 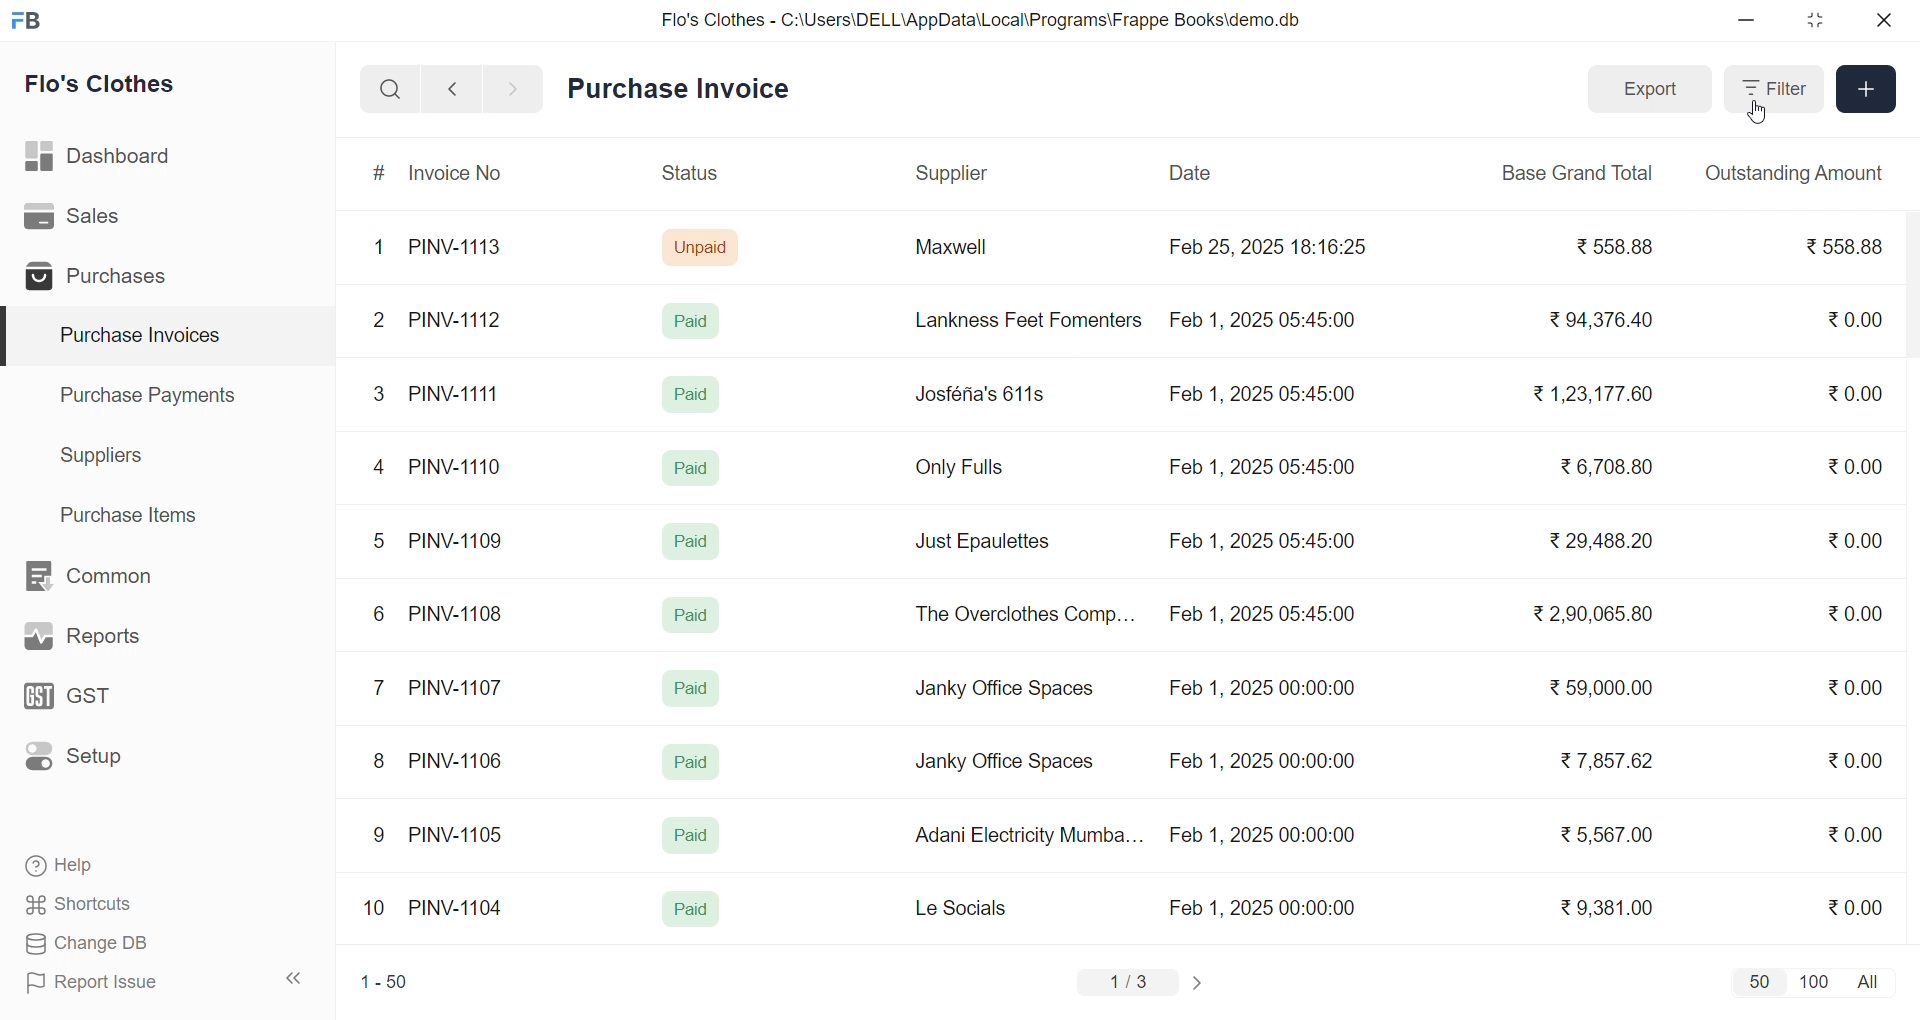 What do you see at coordinates (1262, 835) in the screenshot?
I see `Feb 1, 2025 00:00:00` at bounding box center [1262, 835].